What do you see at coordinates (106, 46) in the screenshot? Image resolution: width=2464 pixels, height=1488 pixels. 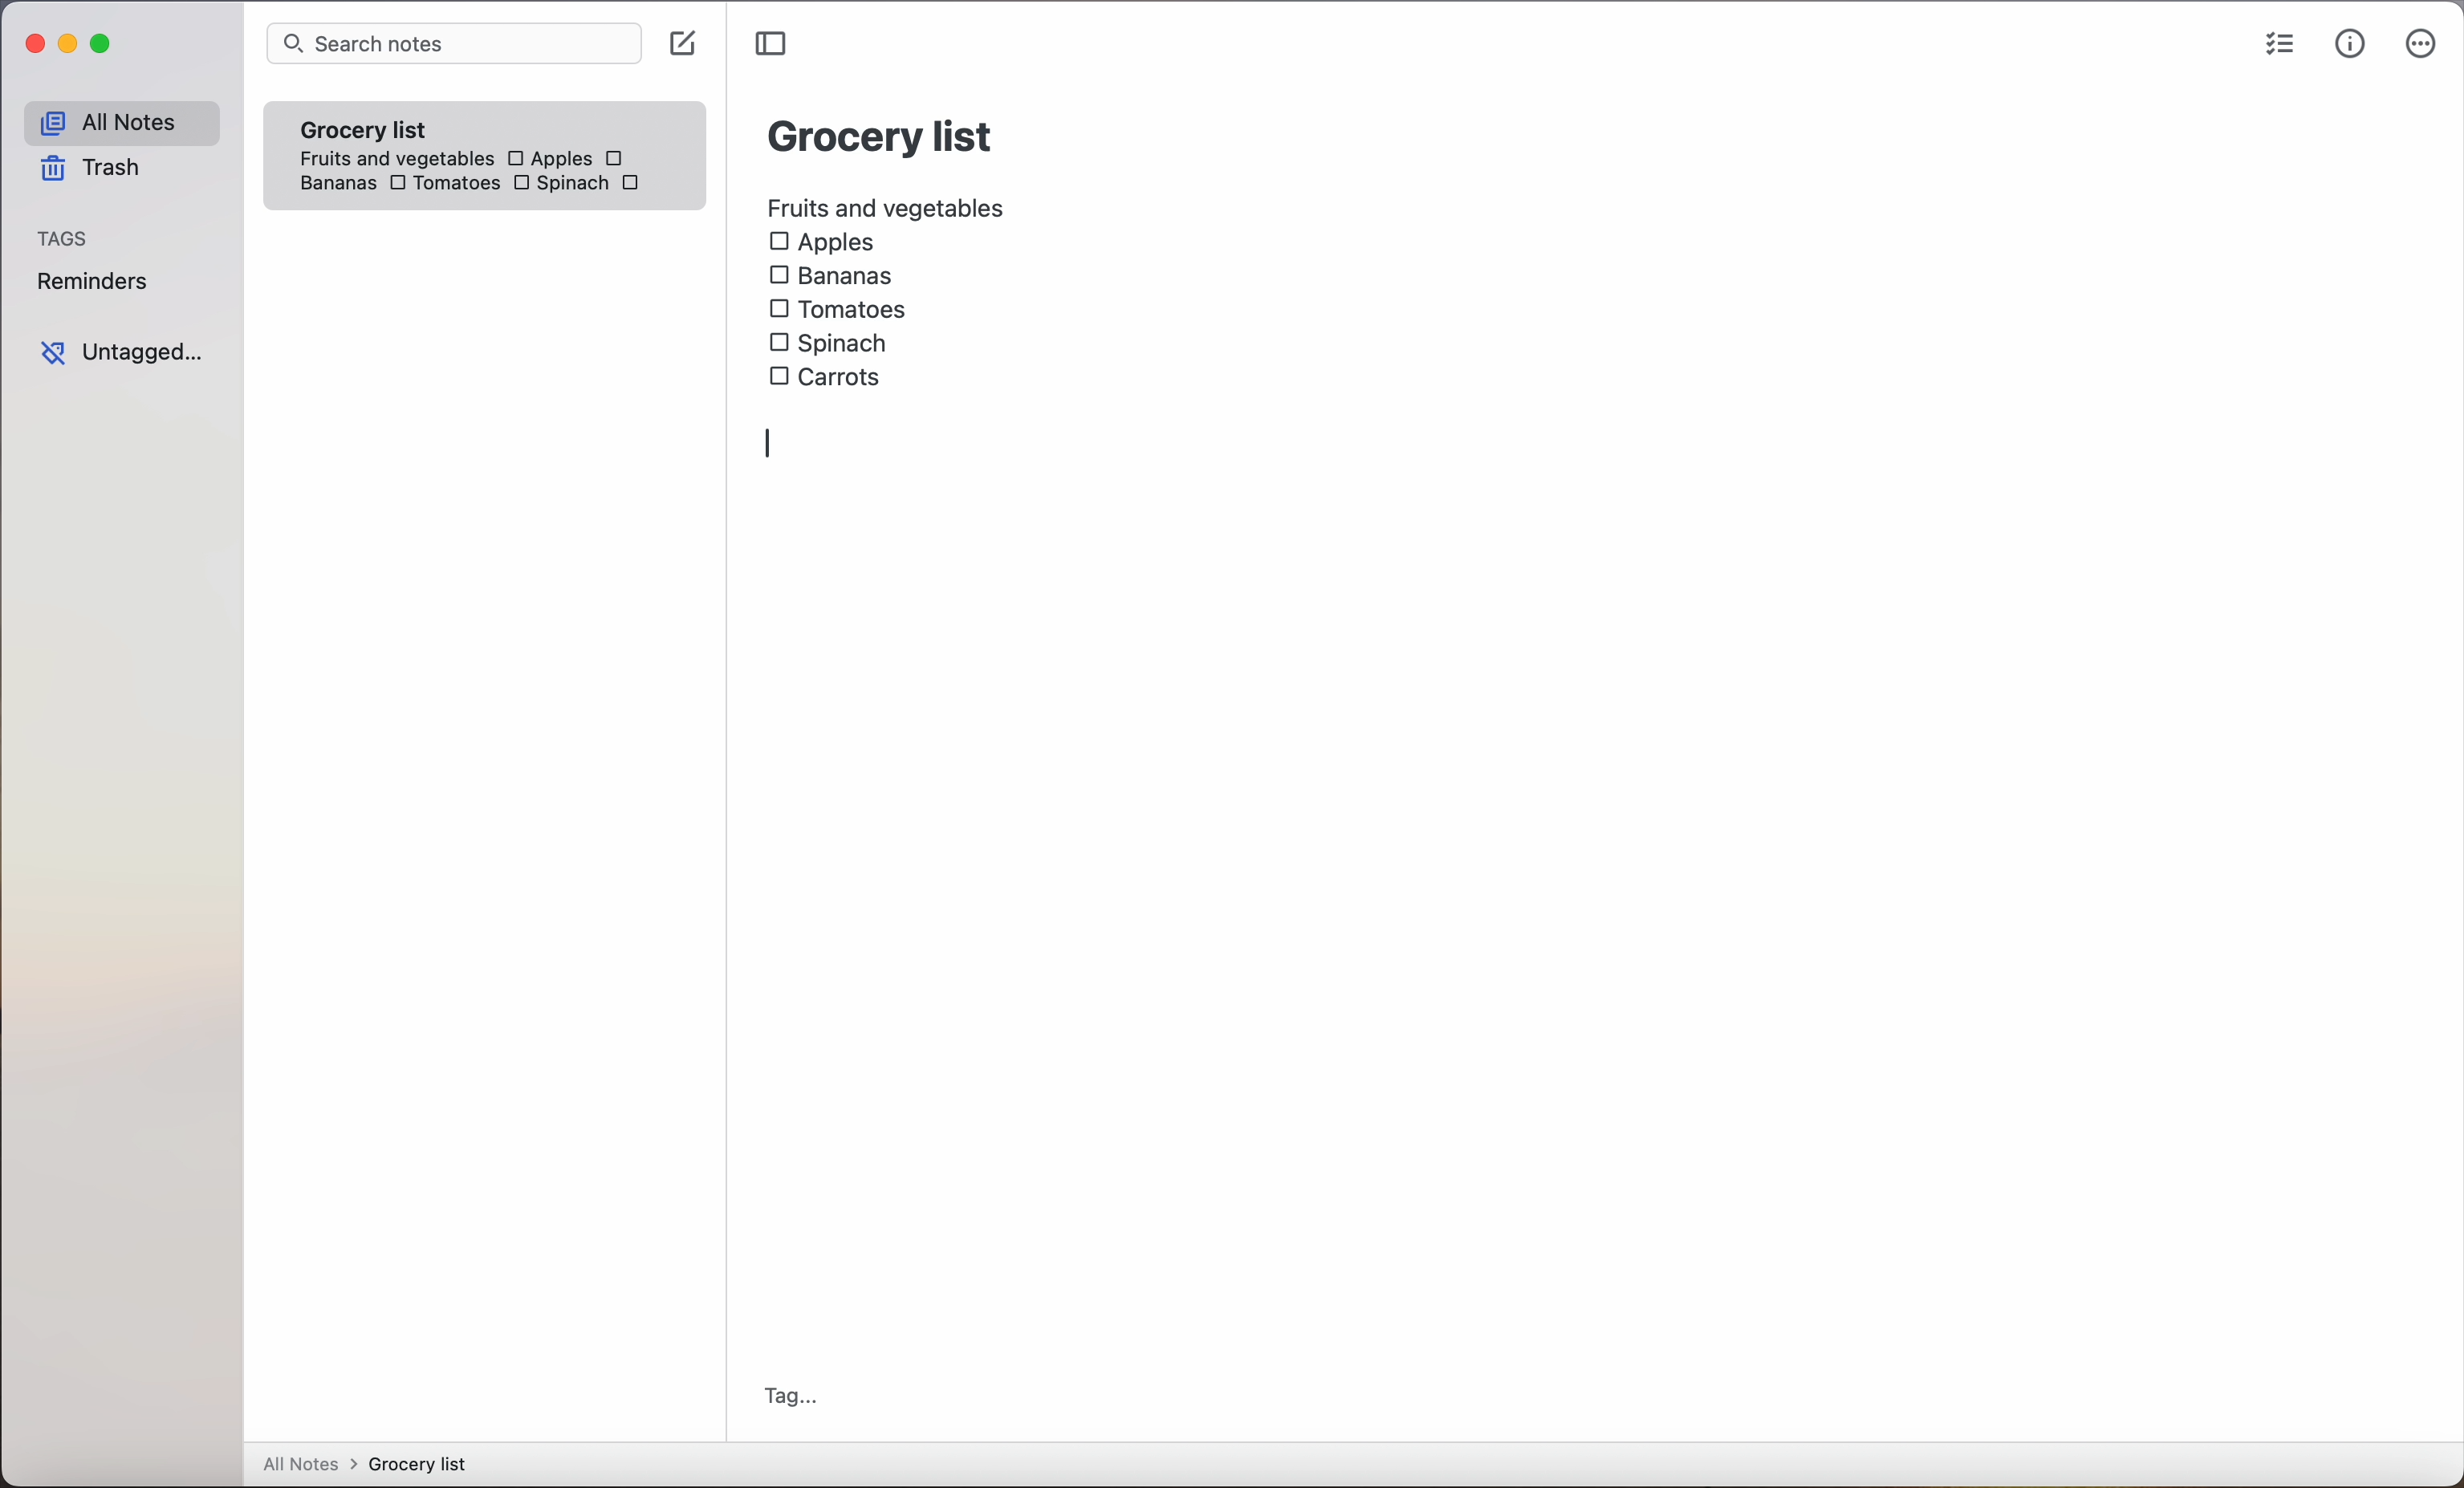 I see `maximize Simplenote` at bounding box center [106, 46].